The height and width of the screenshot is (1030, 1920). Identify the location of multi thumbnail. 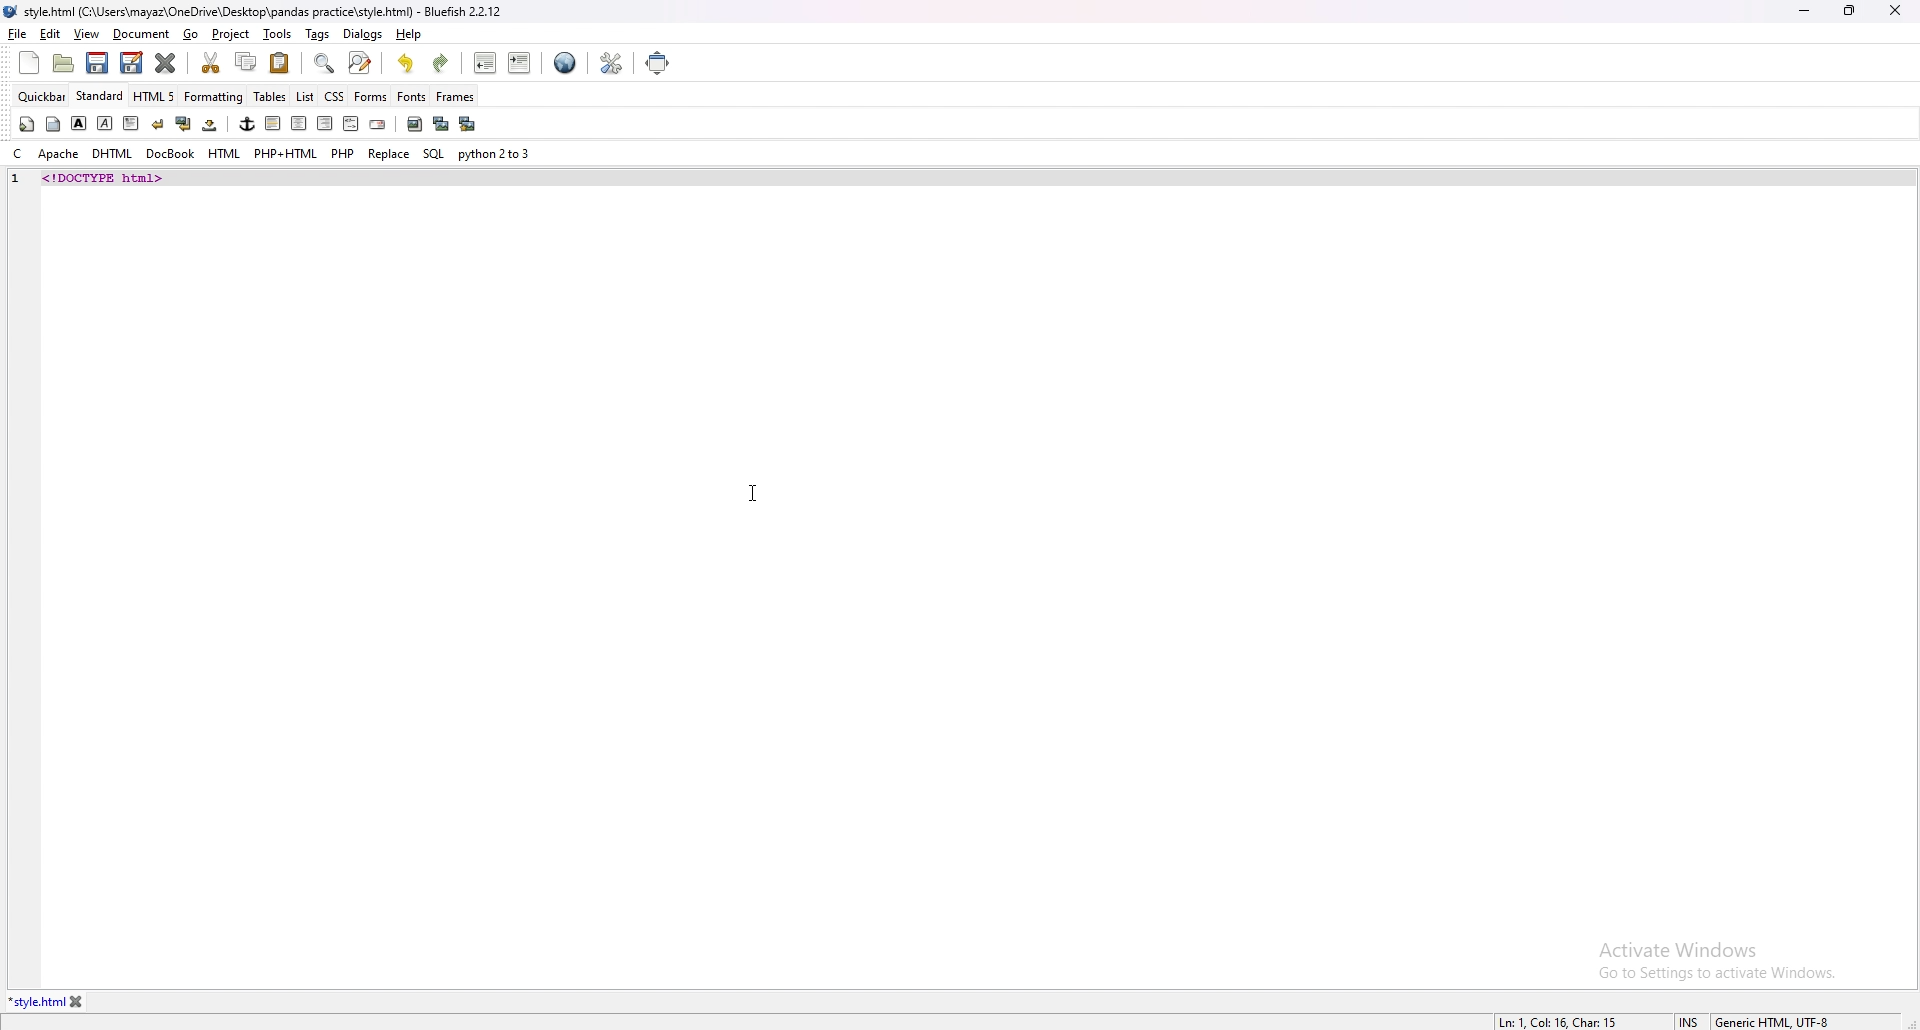
(466, 123).